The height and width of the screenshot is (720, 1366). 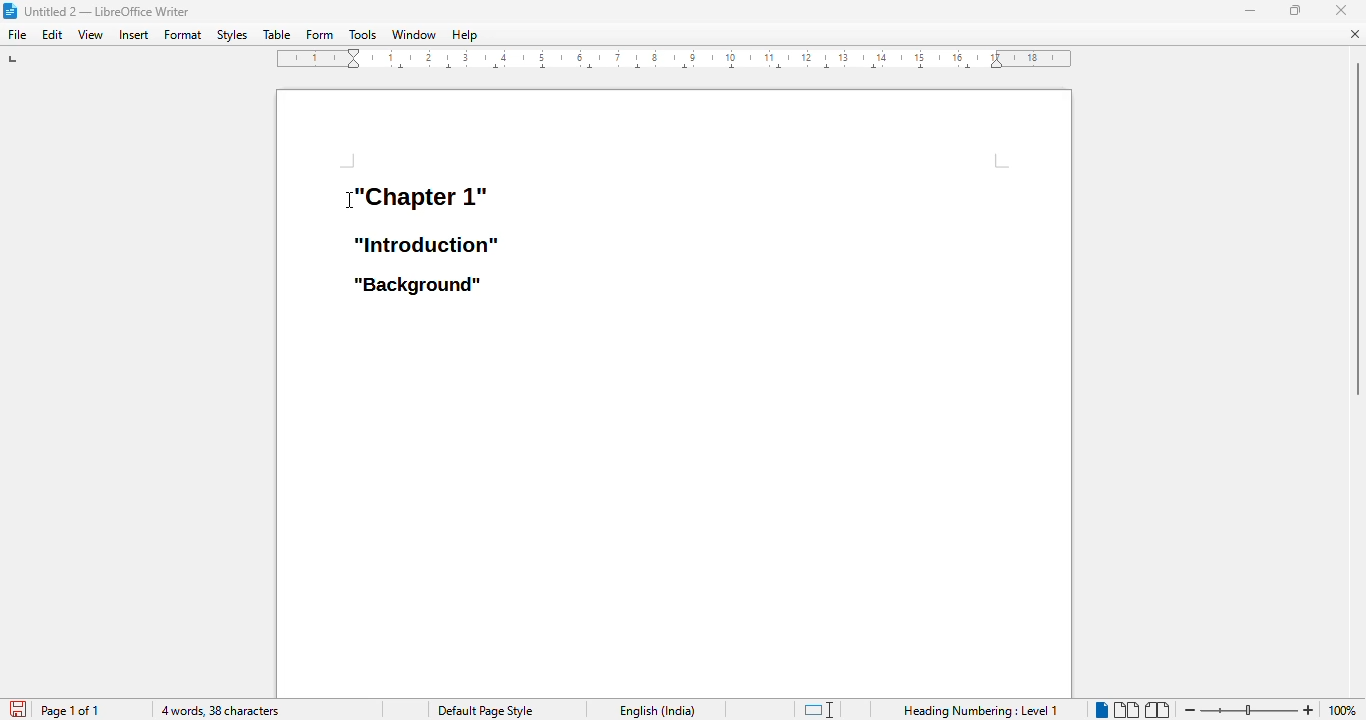 I want to click on heading 2, so click(x=427, y=244).